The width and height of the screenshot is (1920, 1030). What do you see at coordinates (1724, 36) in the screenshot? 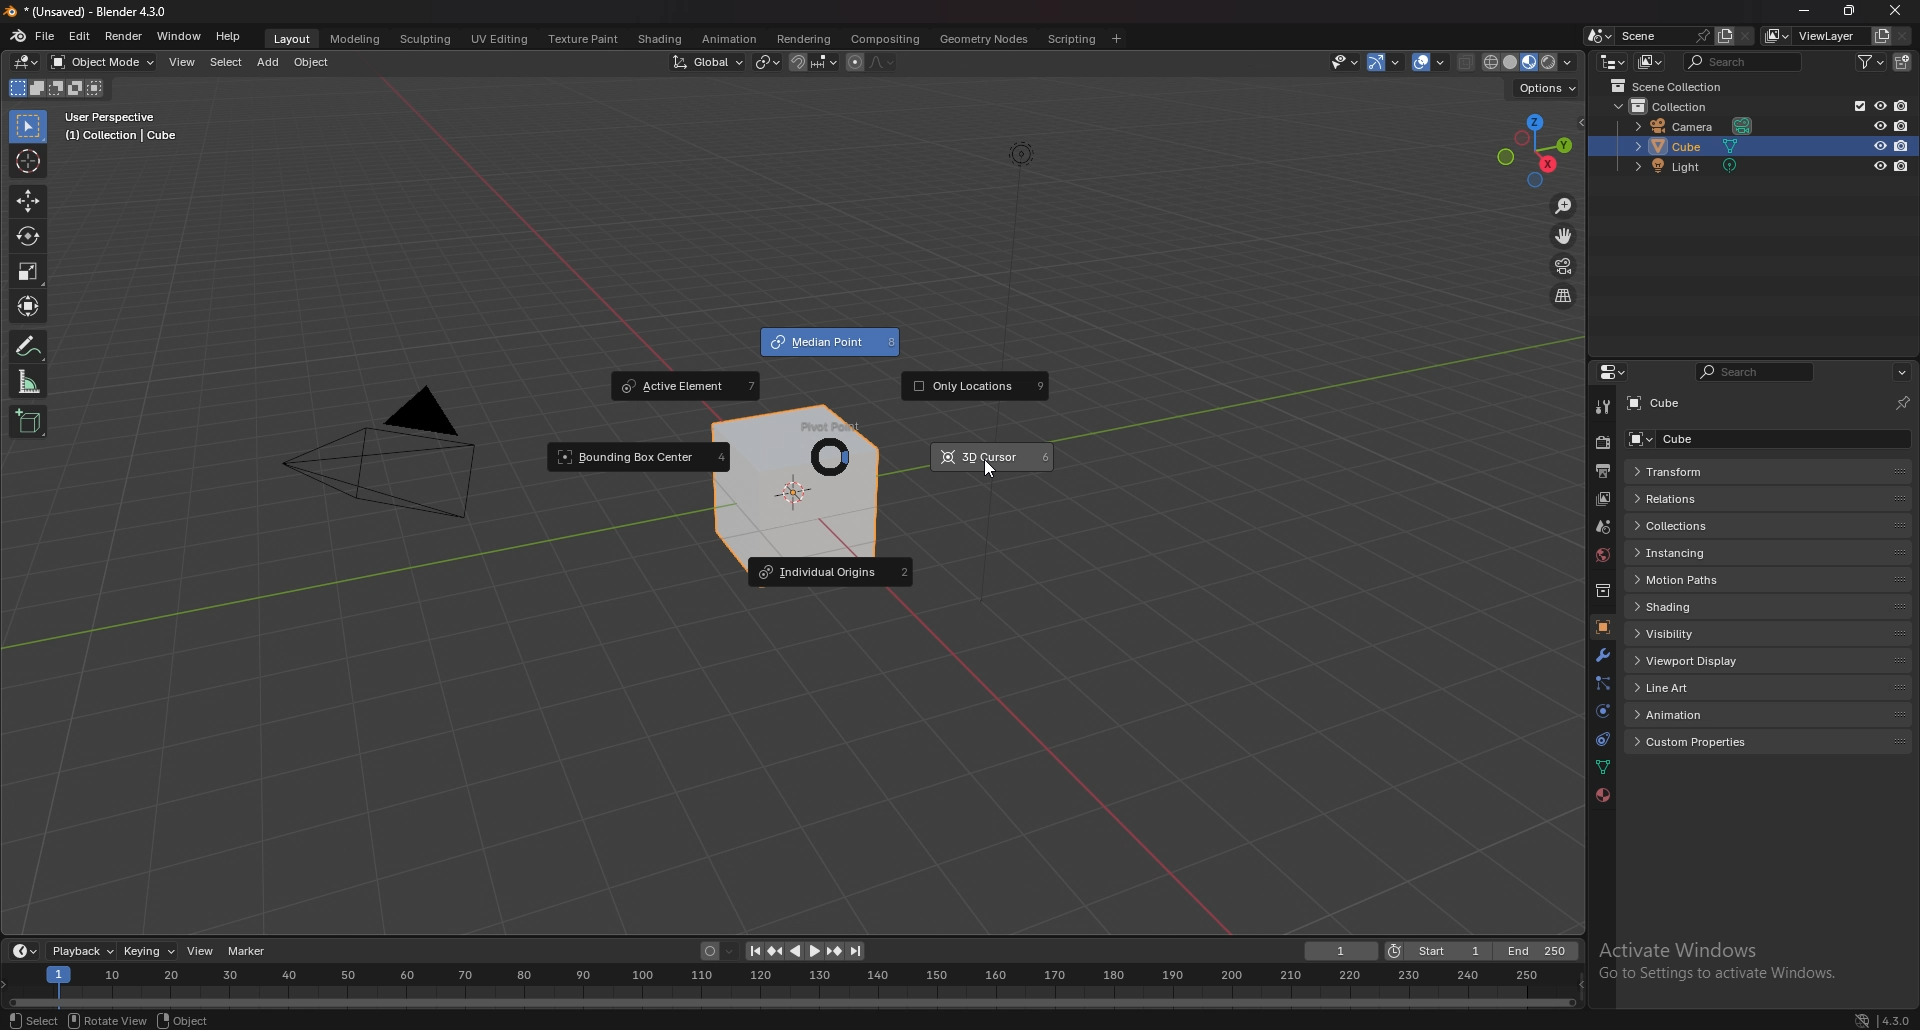
I see `add scene` at bounding box center [1724, 36].